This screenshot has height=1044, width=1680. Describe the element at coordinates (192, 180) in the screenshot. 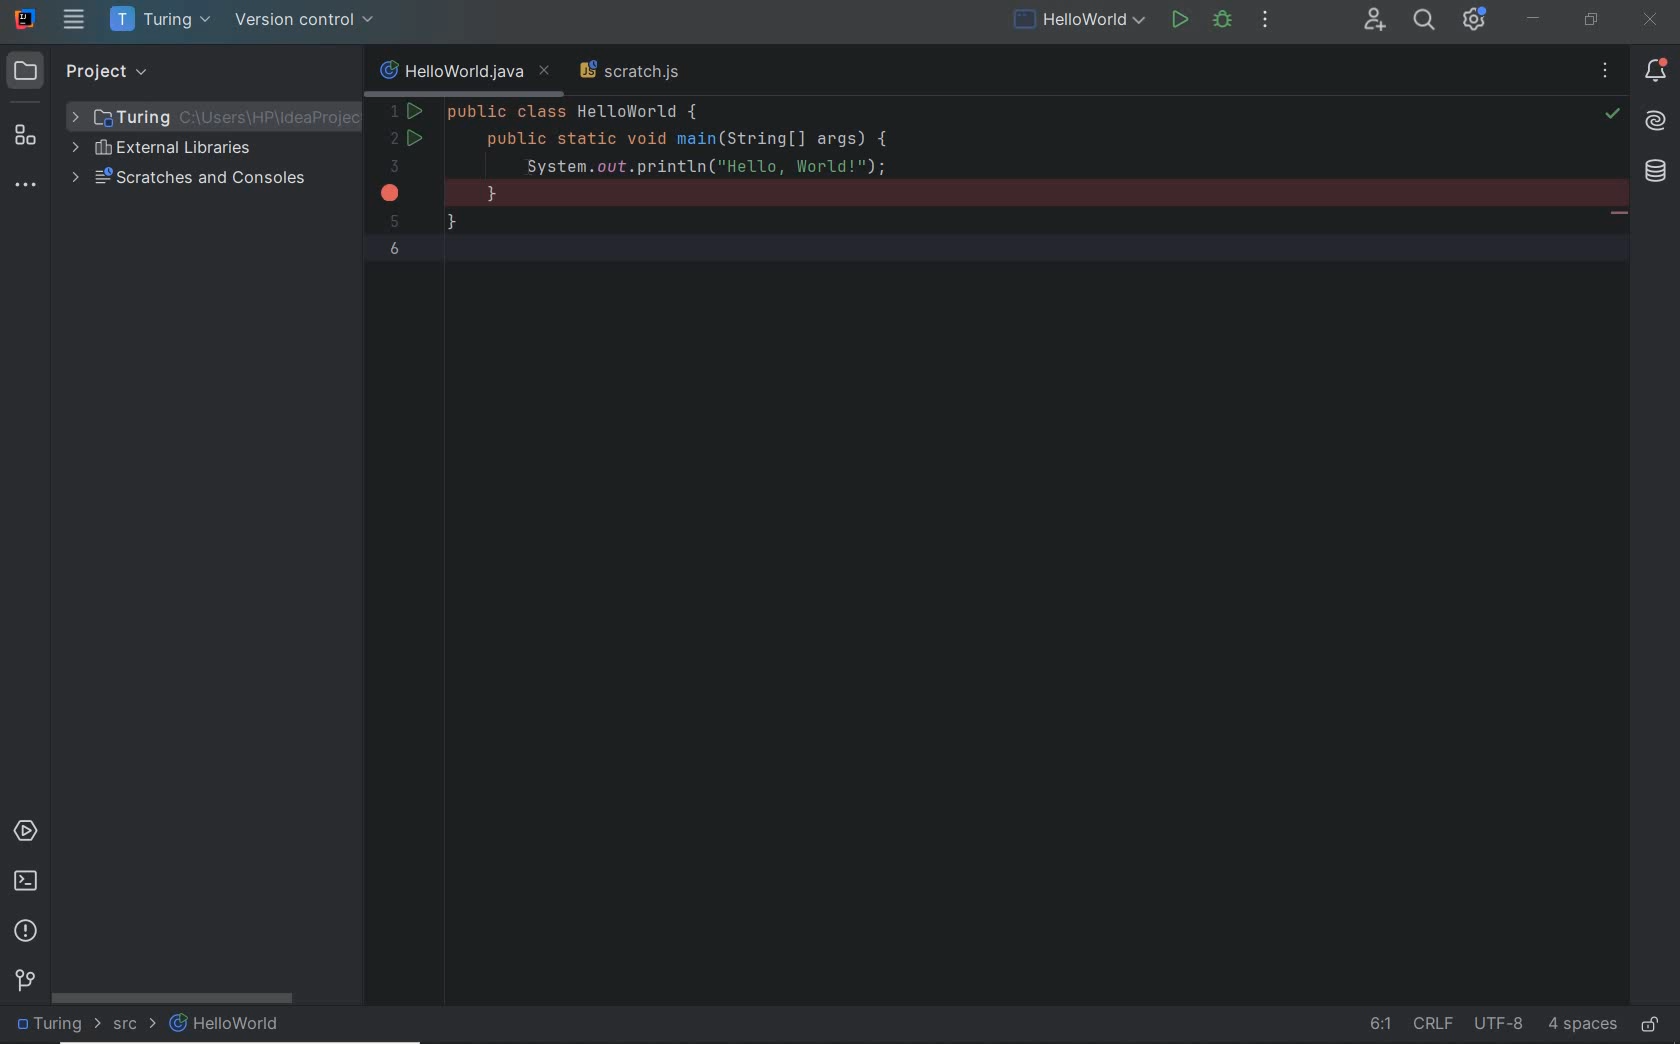

I see `scratches and consoles` at that location.